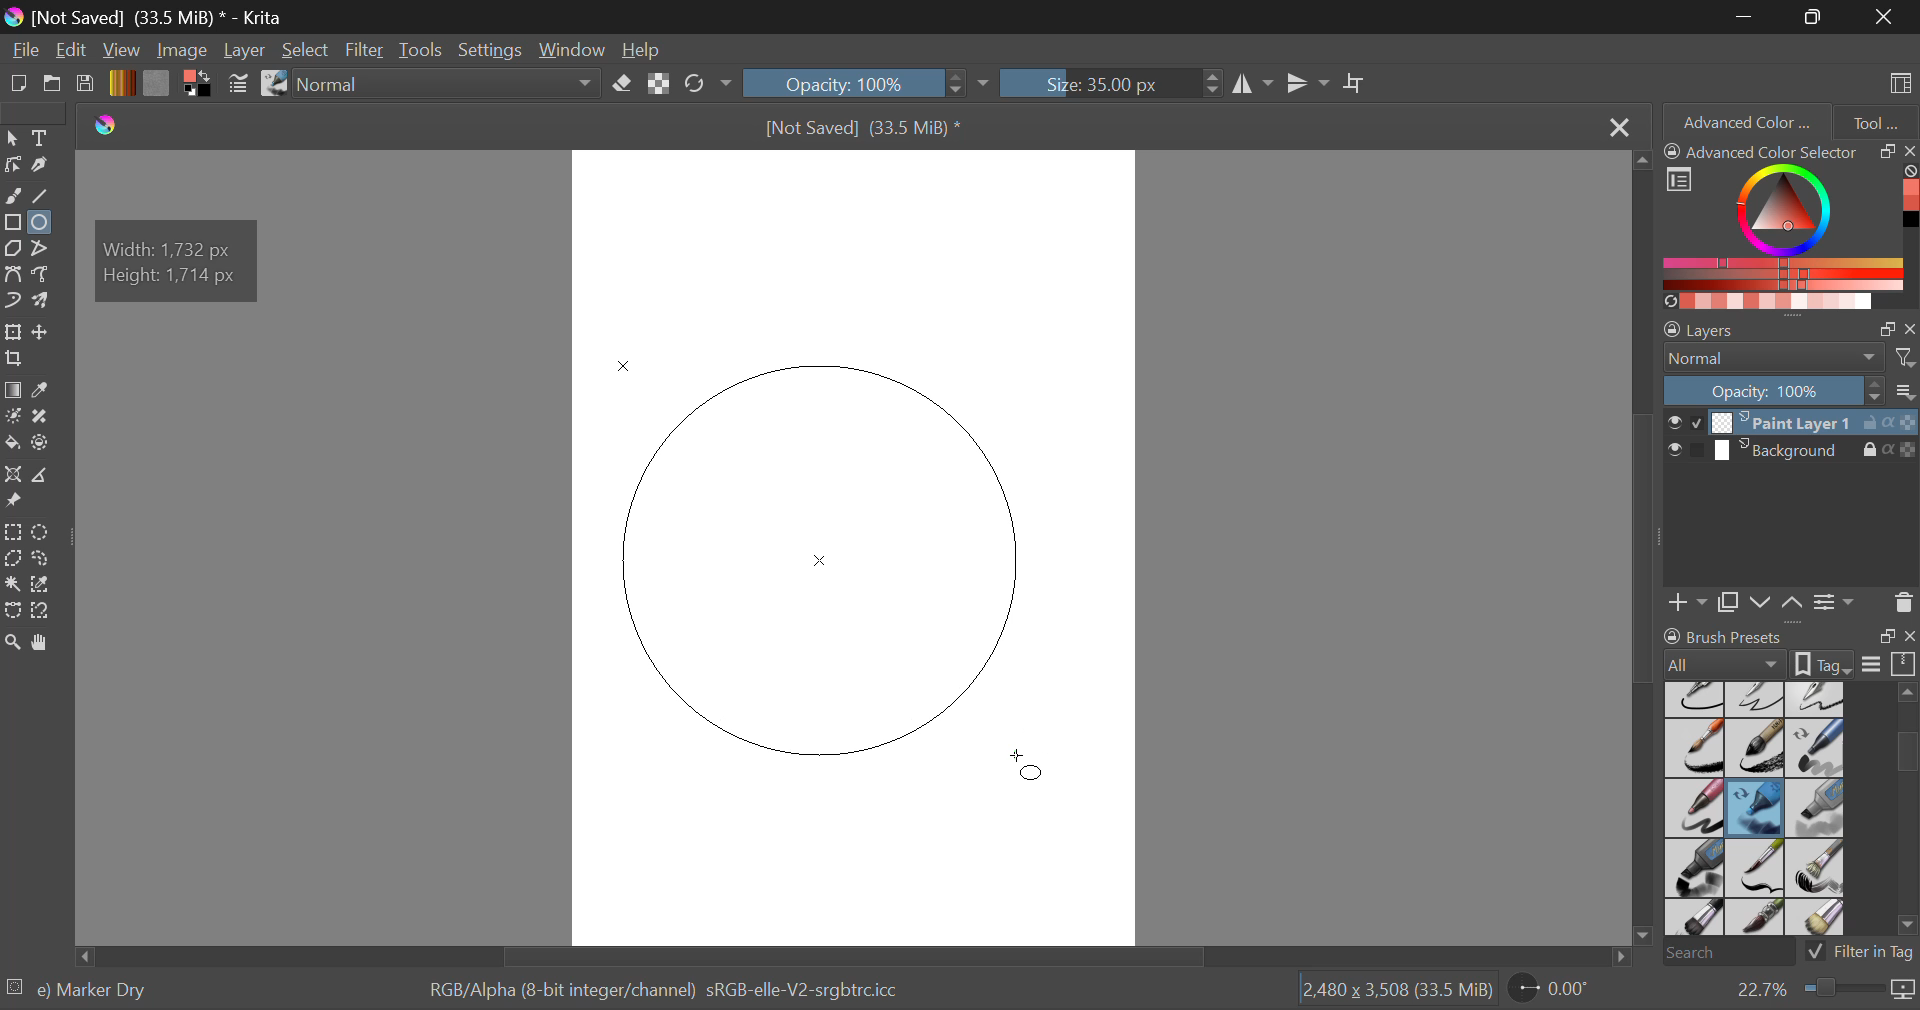  I want to click on Select, so click(12, 138).